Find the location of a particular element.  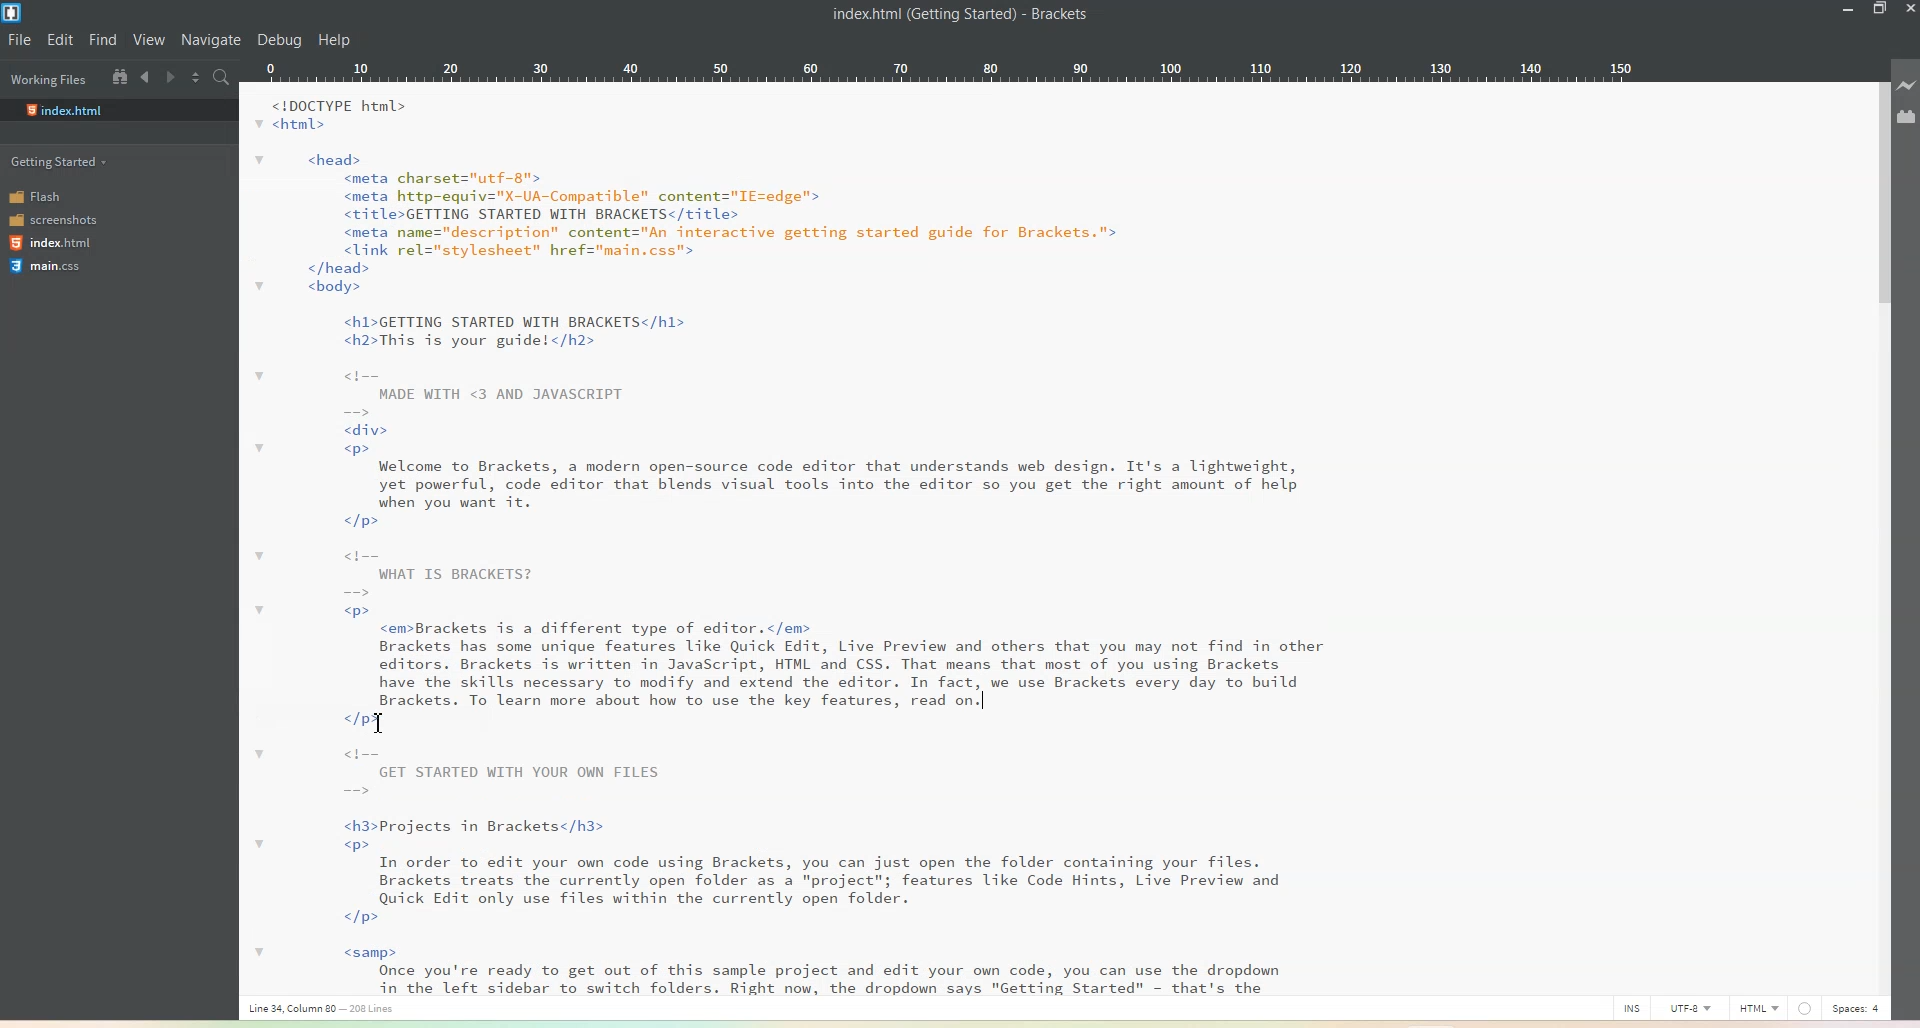

Navigate is located at coordinates (211, 41).